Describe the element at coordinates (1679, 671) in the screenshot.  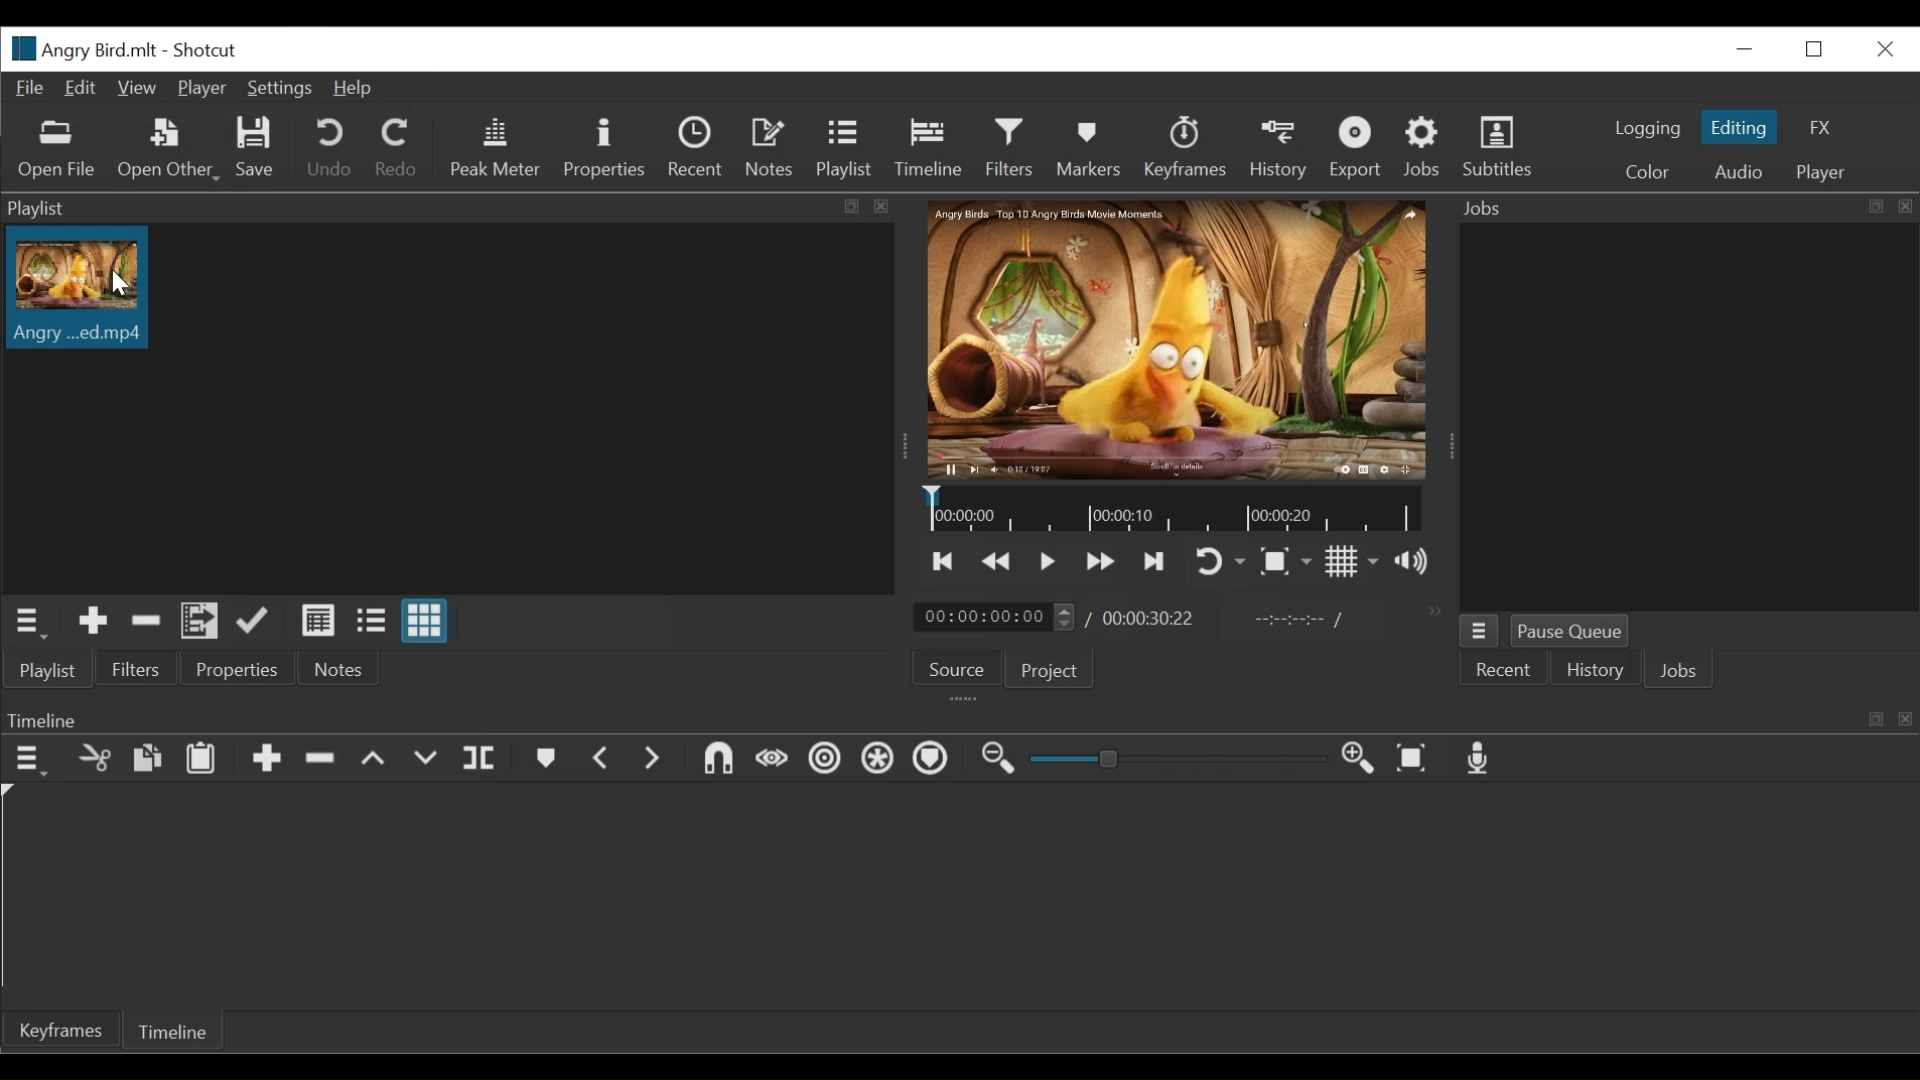
I see `Jobs` at that location.